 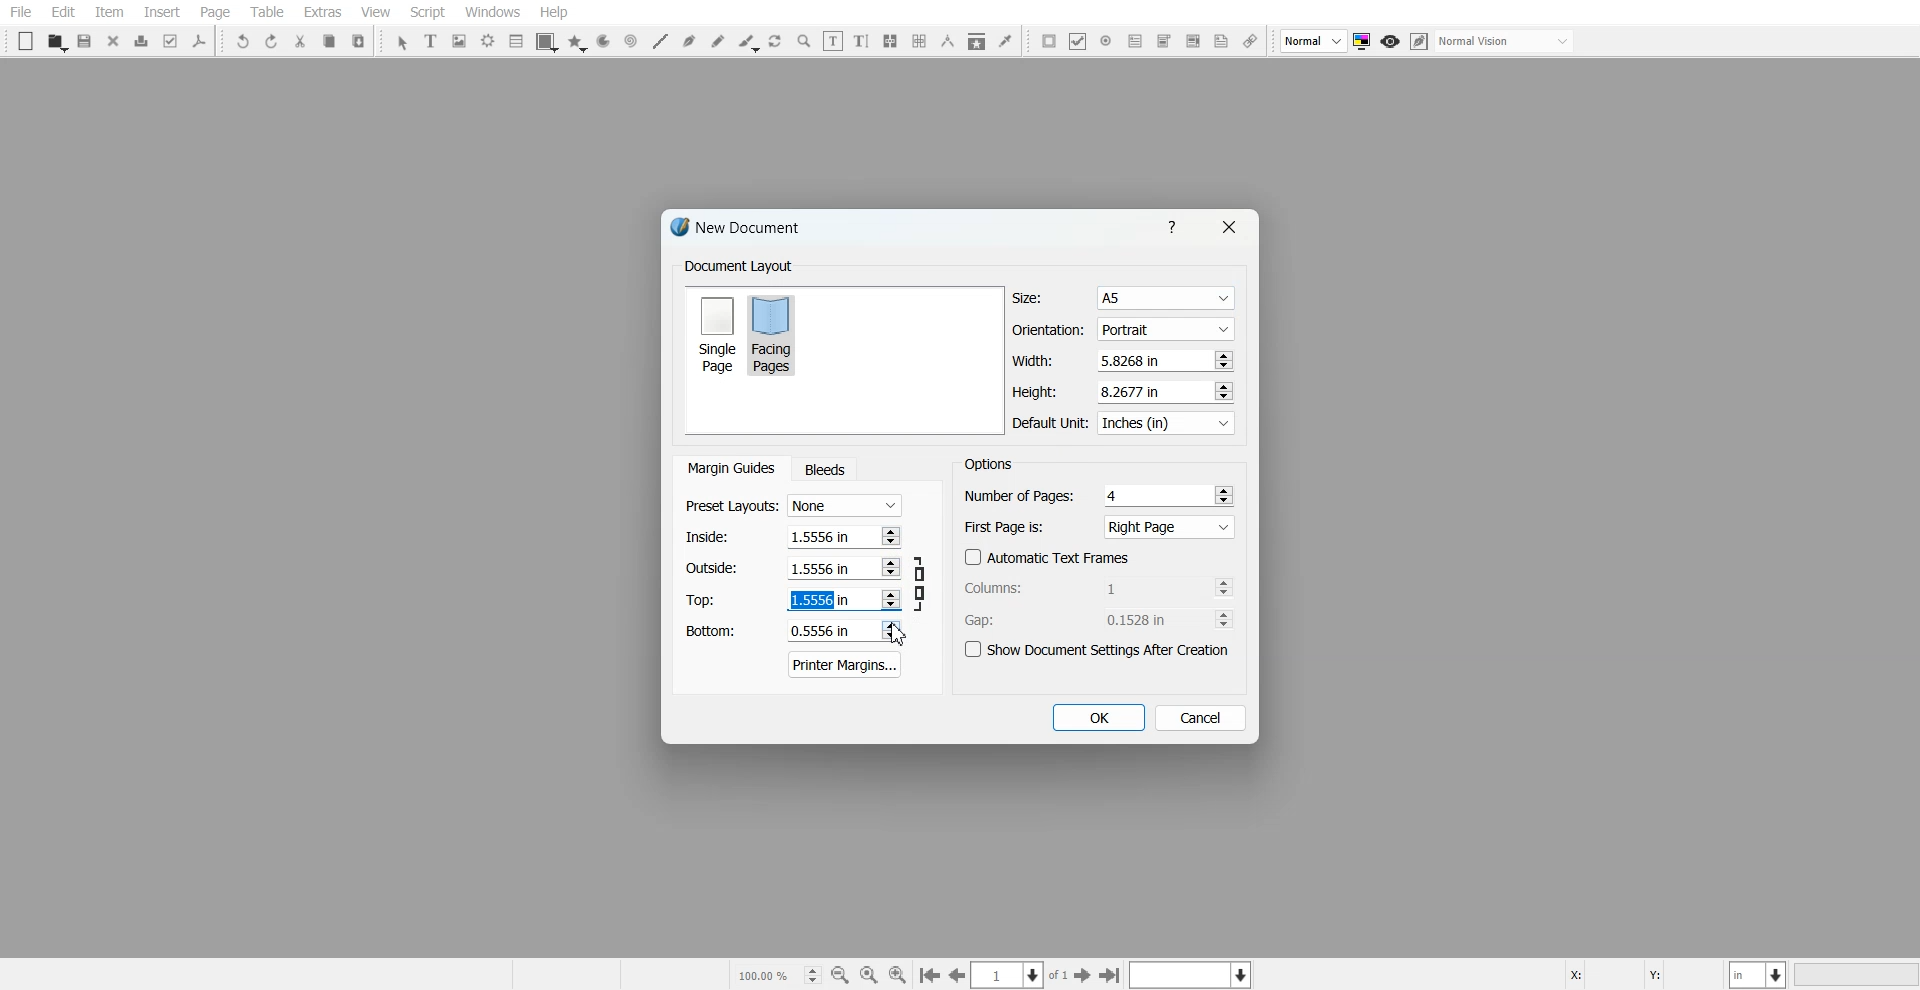 What do you see at coordinates (1099, 495) in the screenshot?
I see `Number of Pages` at bounding box center [1099, 495].